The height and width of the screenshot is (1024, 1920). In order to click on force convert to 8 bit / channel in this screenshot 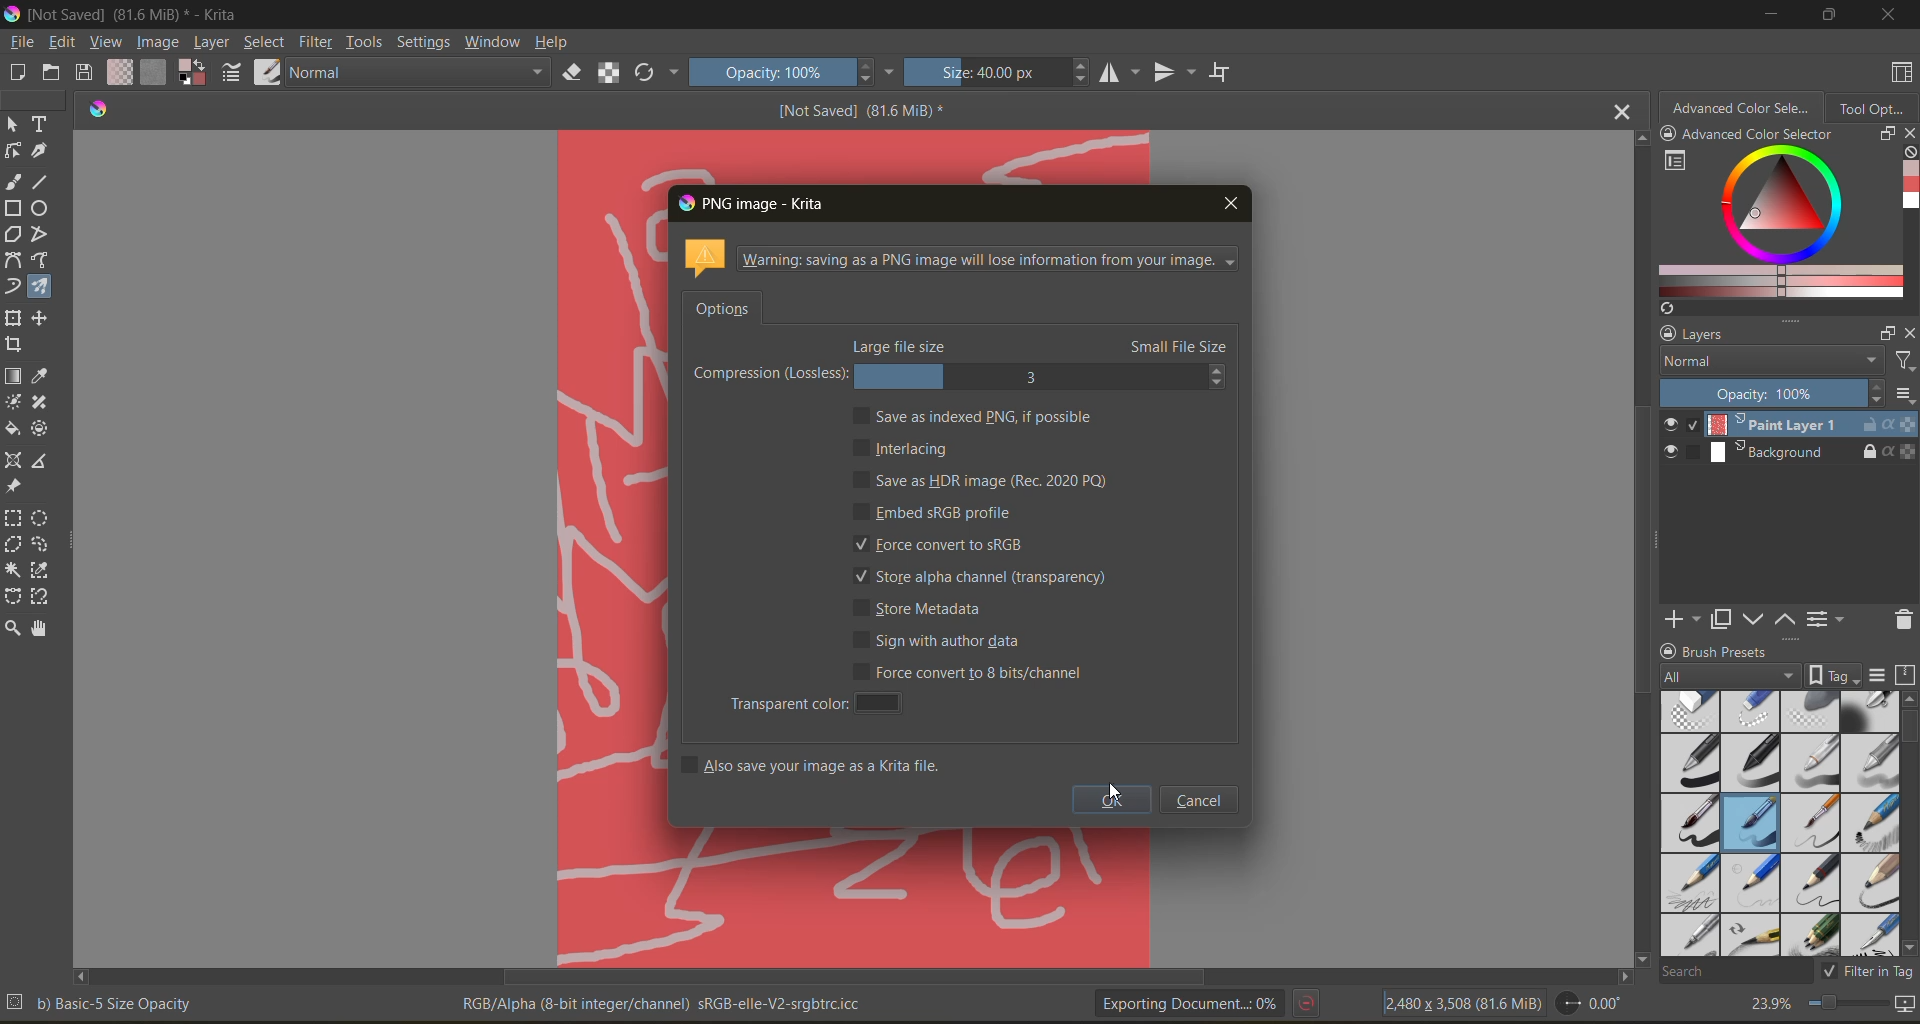, I will do `click(978, 671)`.